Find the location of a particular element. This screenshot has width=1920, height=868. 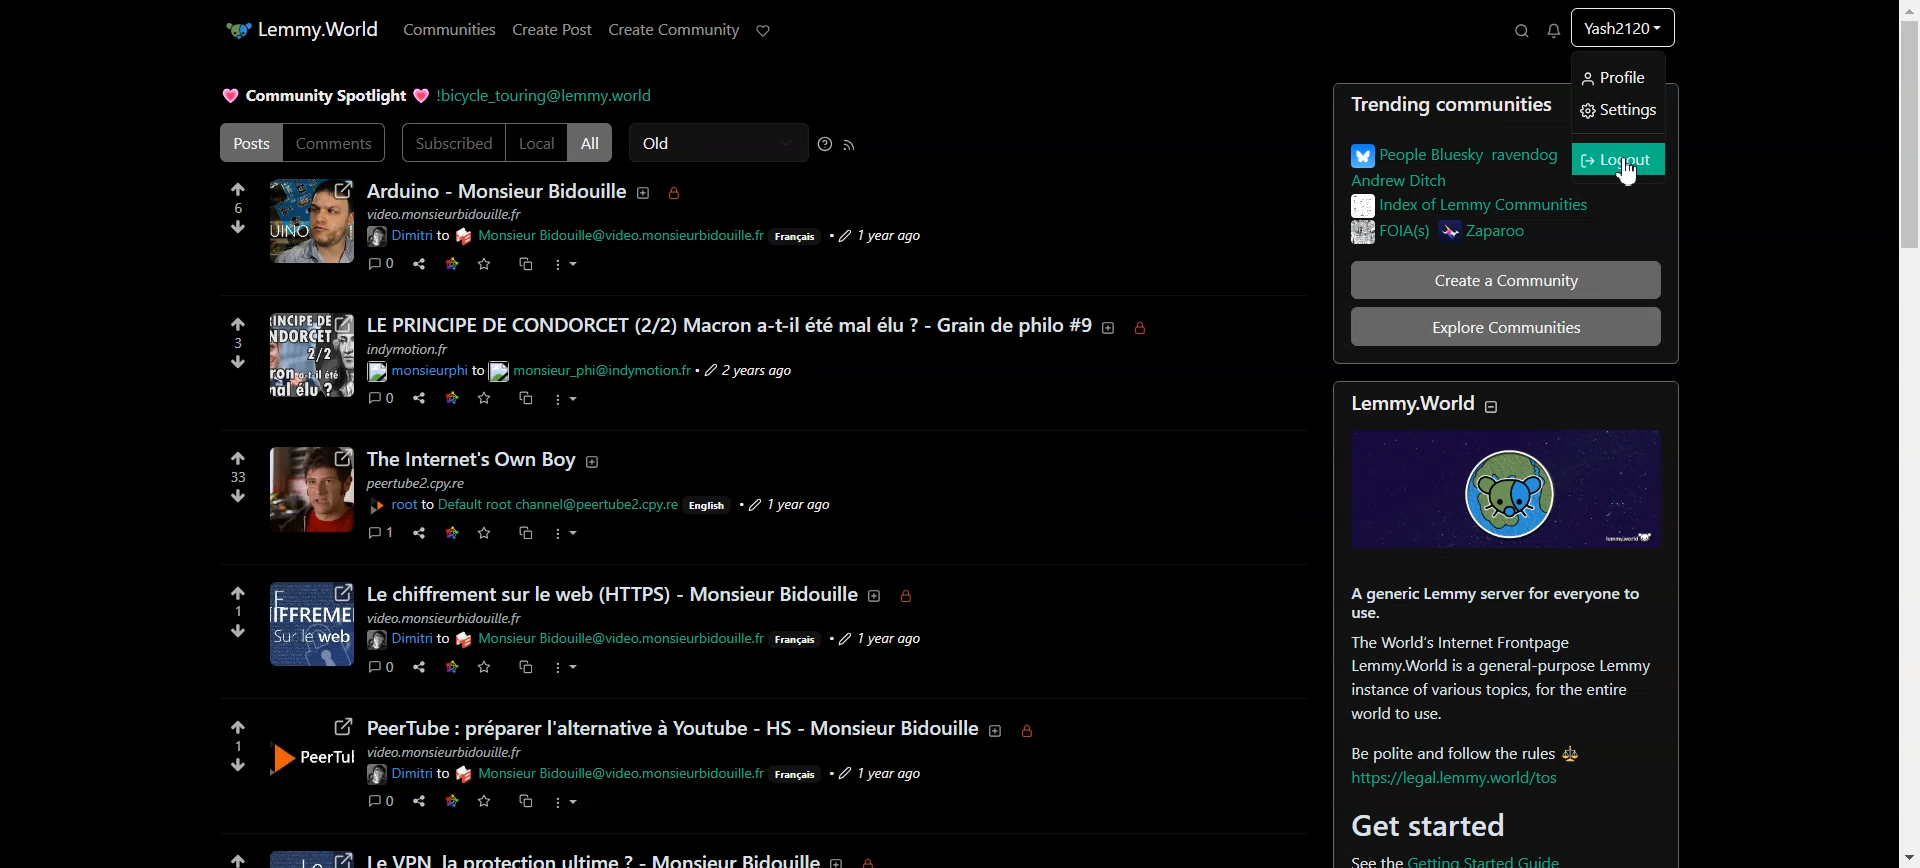

downvotes is located at coordinates (225, 765).